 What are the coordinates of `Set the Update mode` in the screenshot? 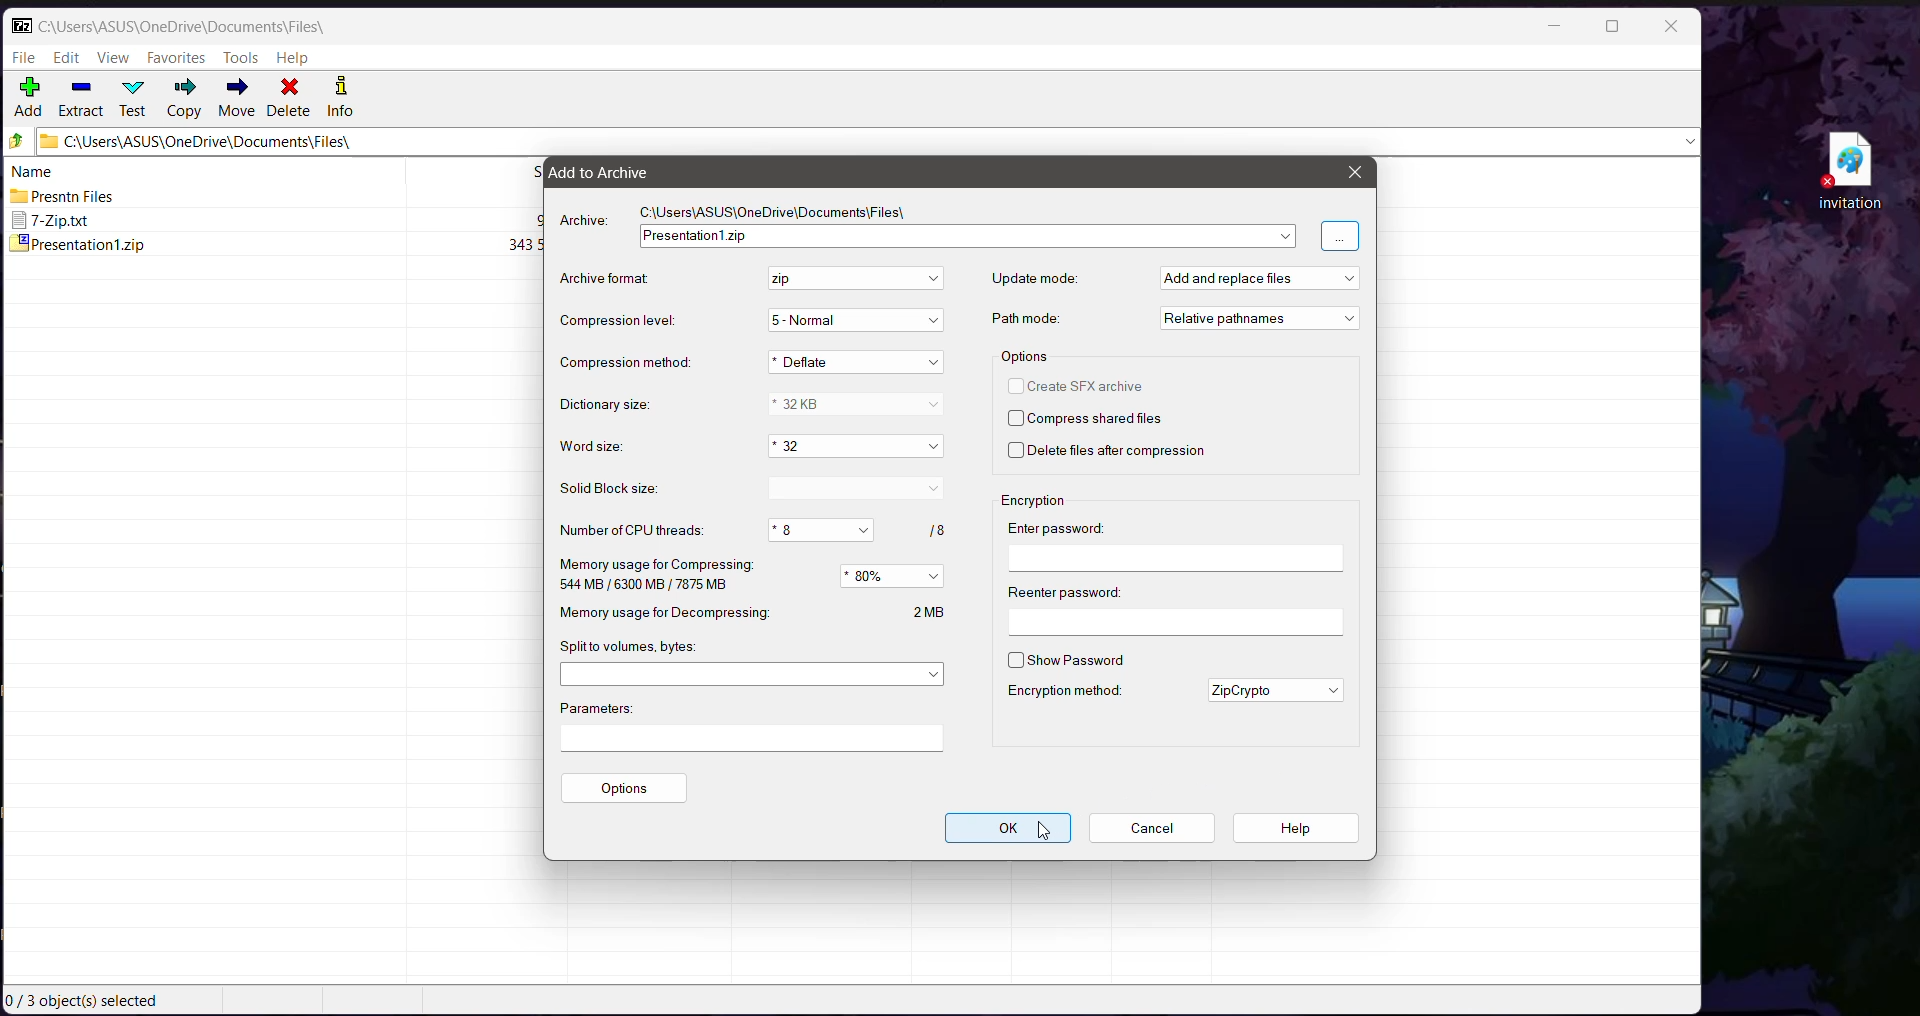 It's located at (1258, 276).